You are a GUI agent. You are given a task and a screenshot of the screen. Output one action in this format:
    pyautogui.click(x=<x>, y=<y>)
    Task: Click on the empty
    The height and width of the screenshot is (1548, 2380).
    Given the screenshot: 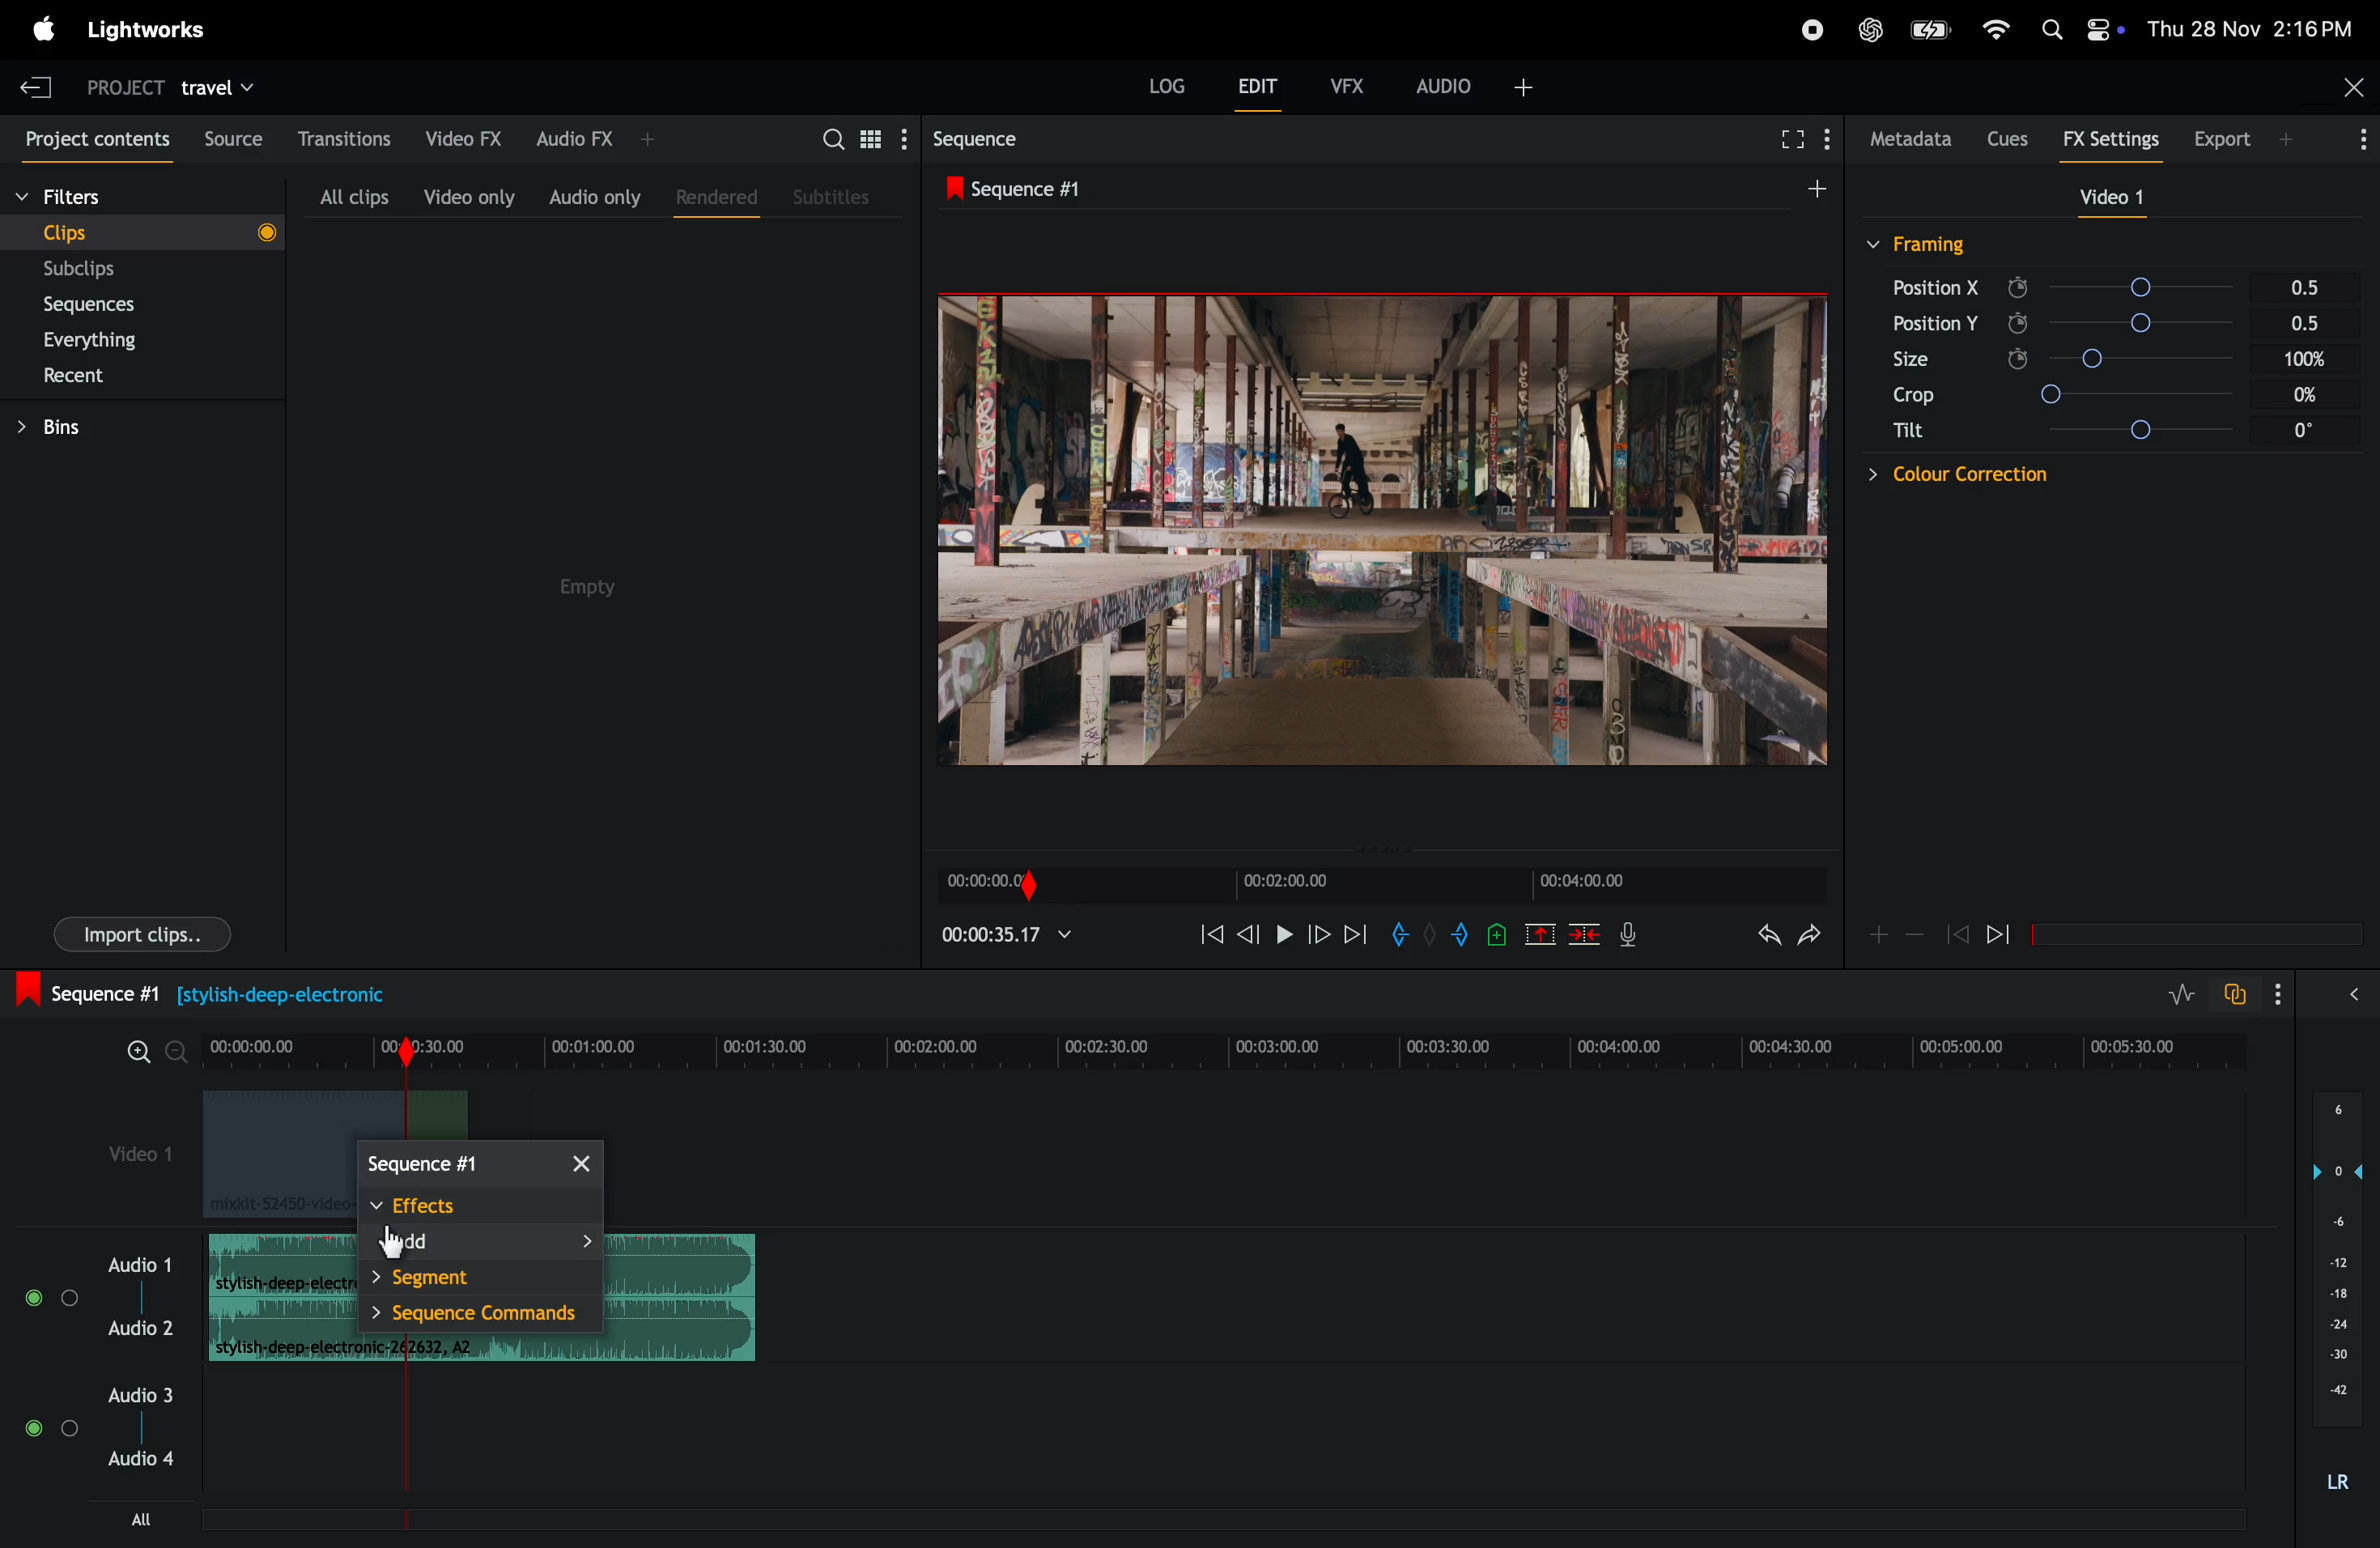 What is the action you would take?
    pyautogui.click(x=593, y=587)
    